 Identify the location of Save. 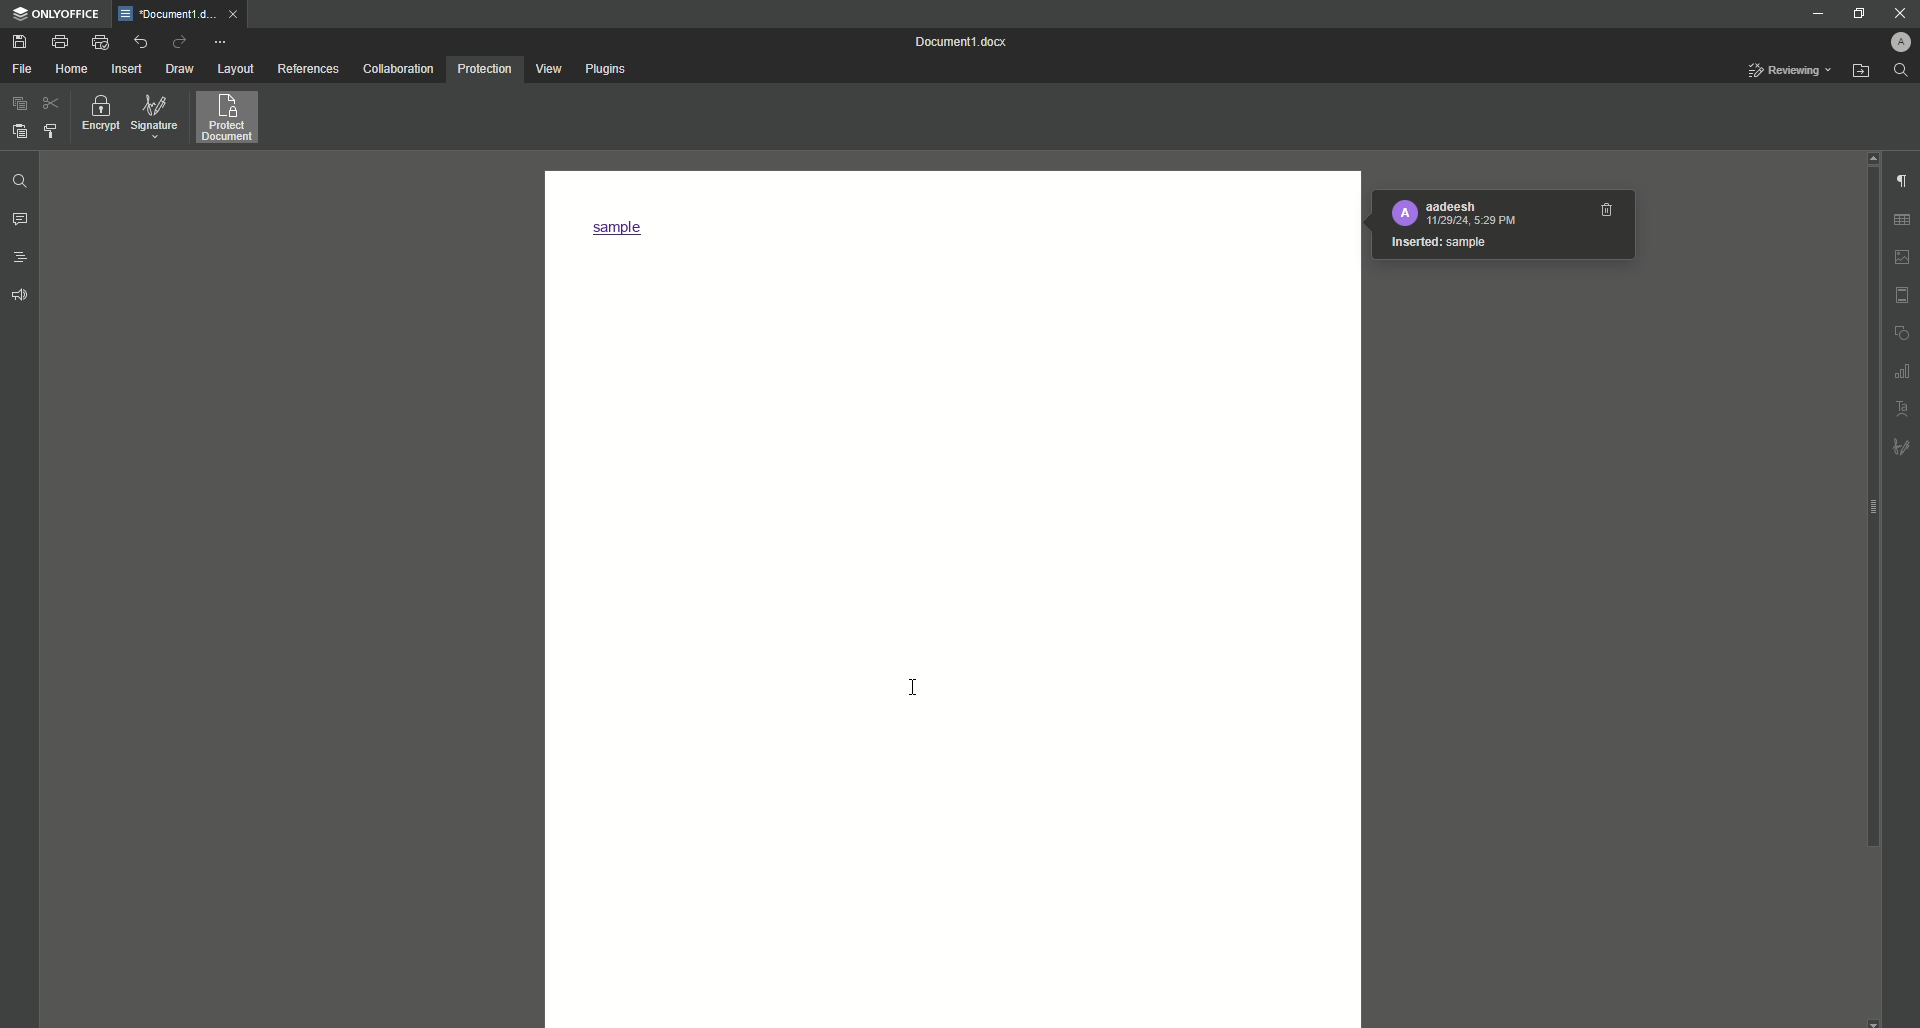
(17, 40).